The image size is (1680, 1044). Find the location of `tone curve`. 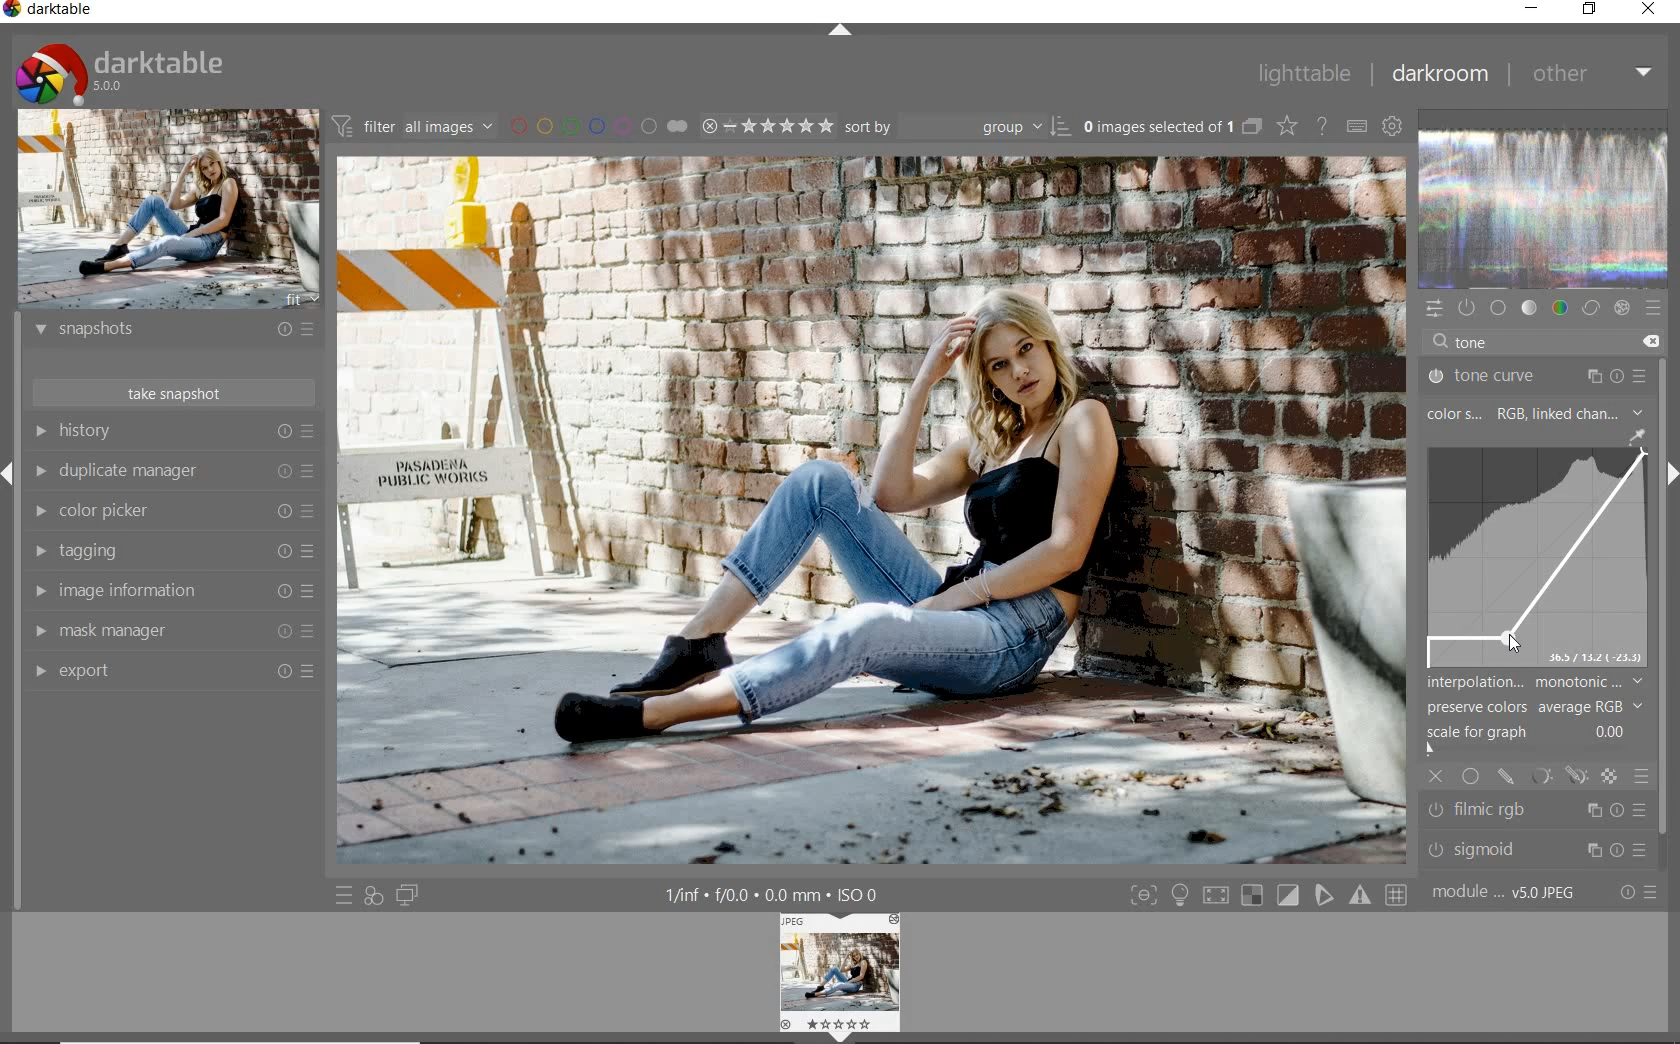

tone curve is located at coordinates (1535, 374).